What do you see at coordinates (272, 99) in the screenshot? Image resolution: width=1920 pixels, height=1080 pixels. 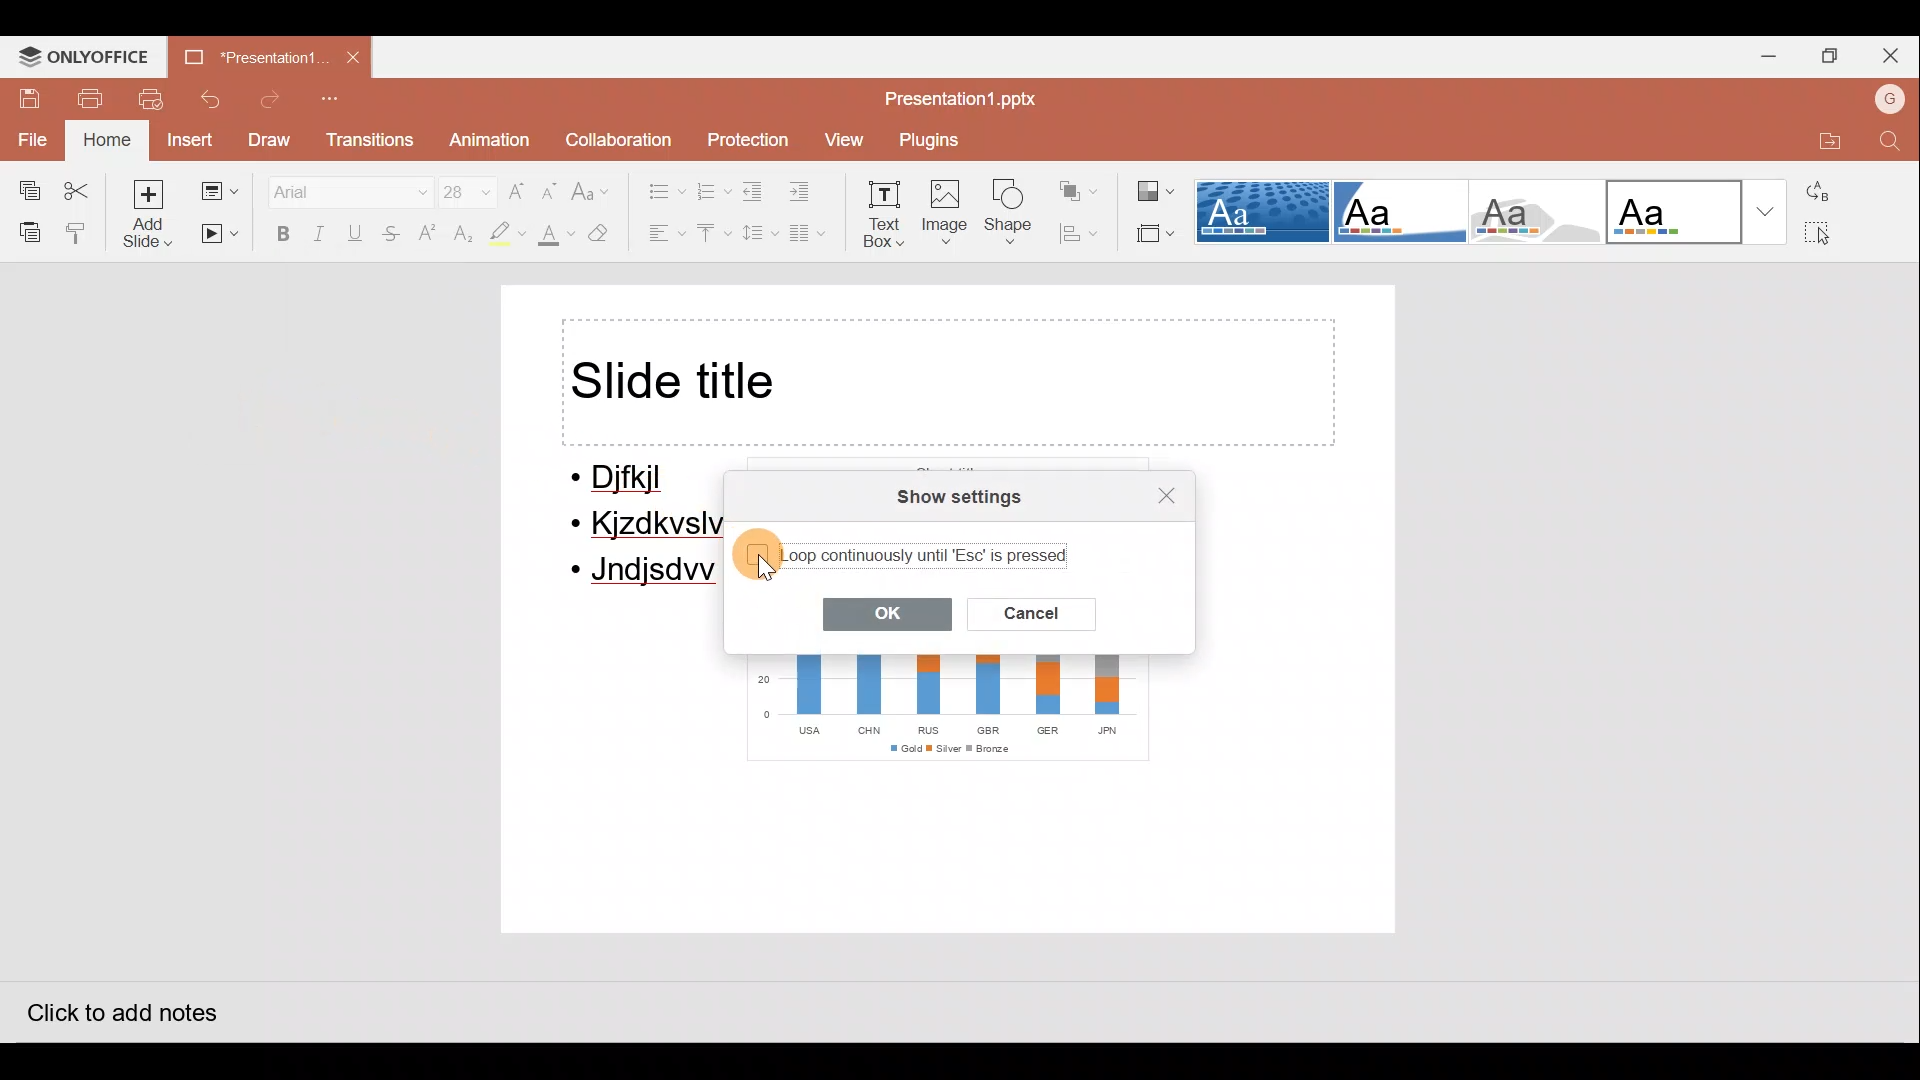 I see `Redo` at bounding box center [272, 99].